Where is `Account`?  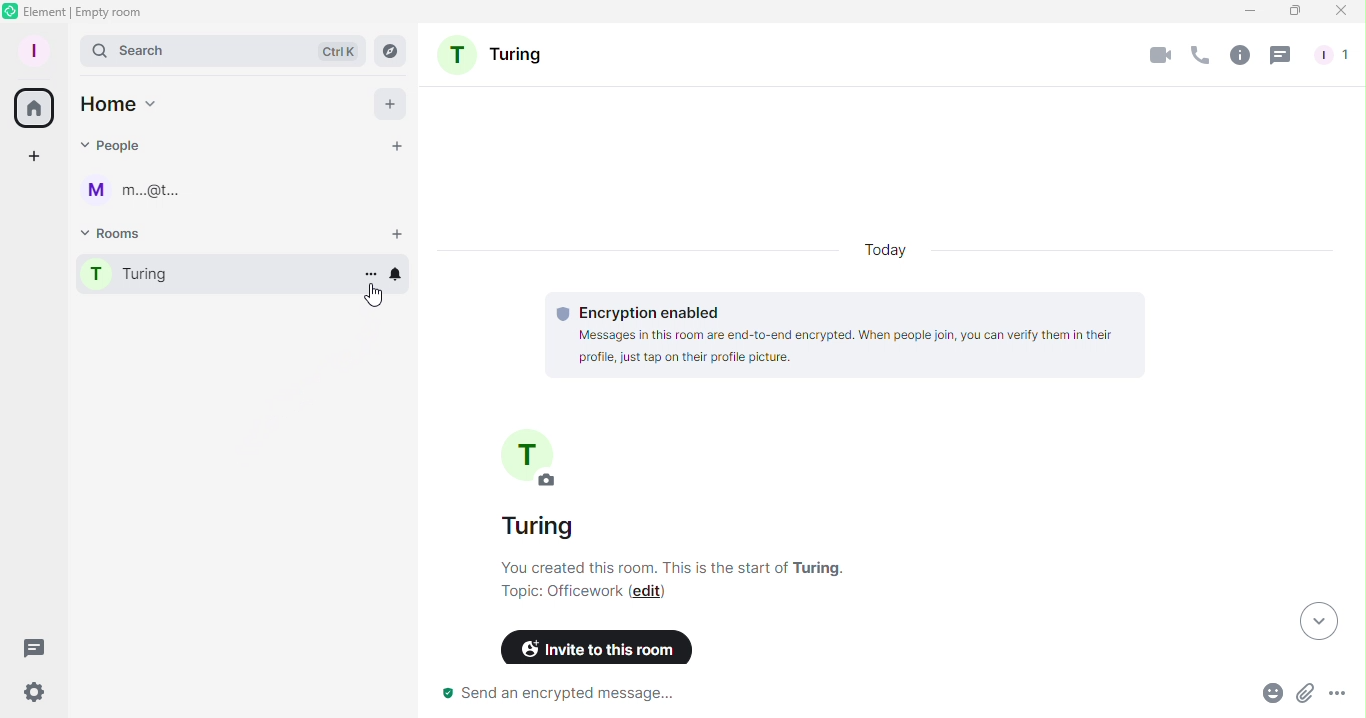 Account is located at coordinates (39, 48).